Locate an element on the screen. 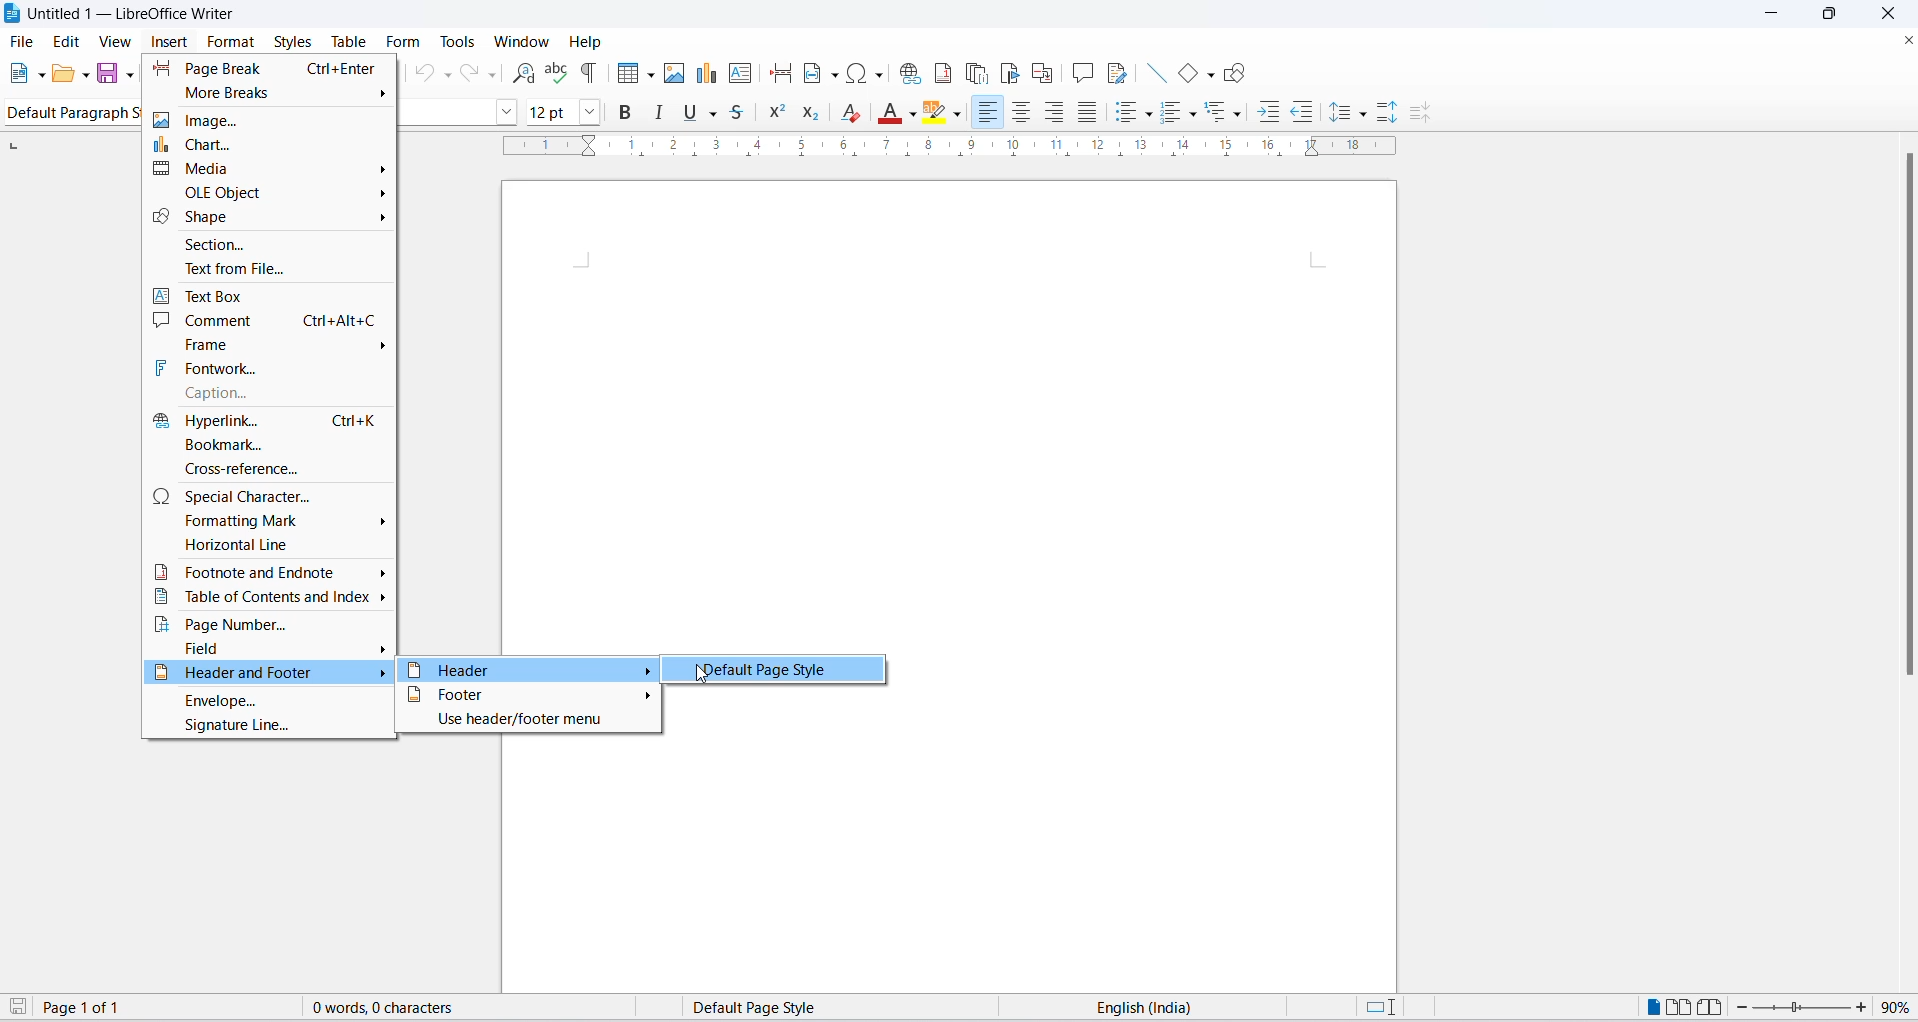 The image size is (1918, 1022). table grid is located at coordinates (650, 75).